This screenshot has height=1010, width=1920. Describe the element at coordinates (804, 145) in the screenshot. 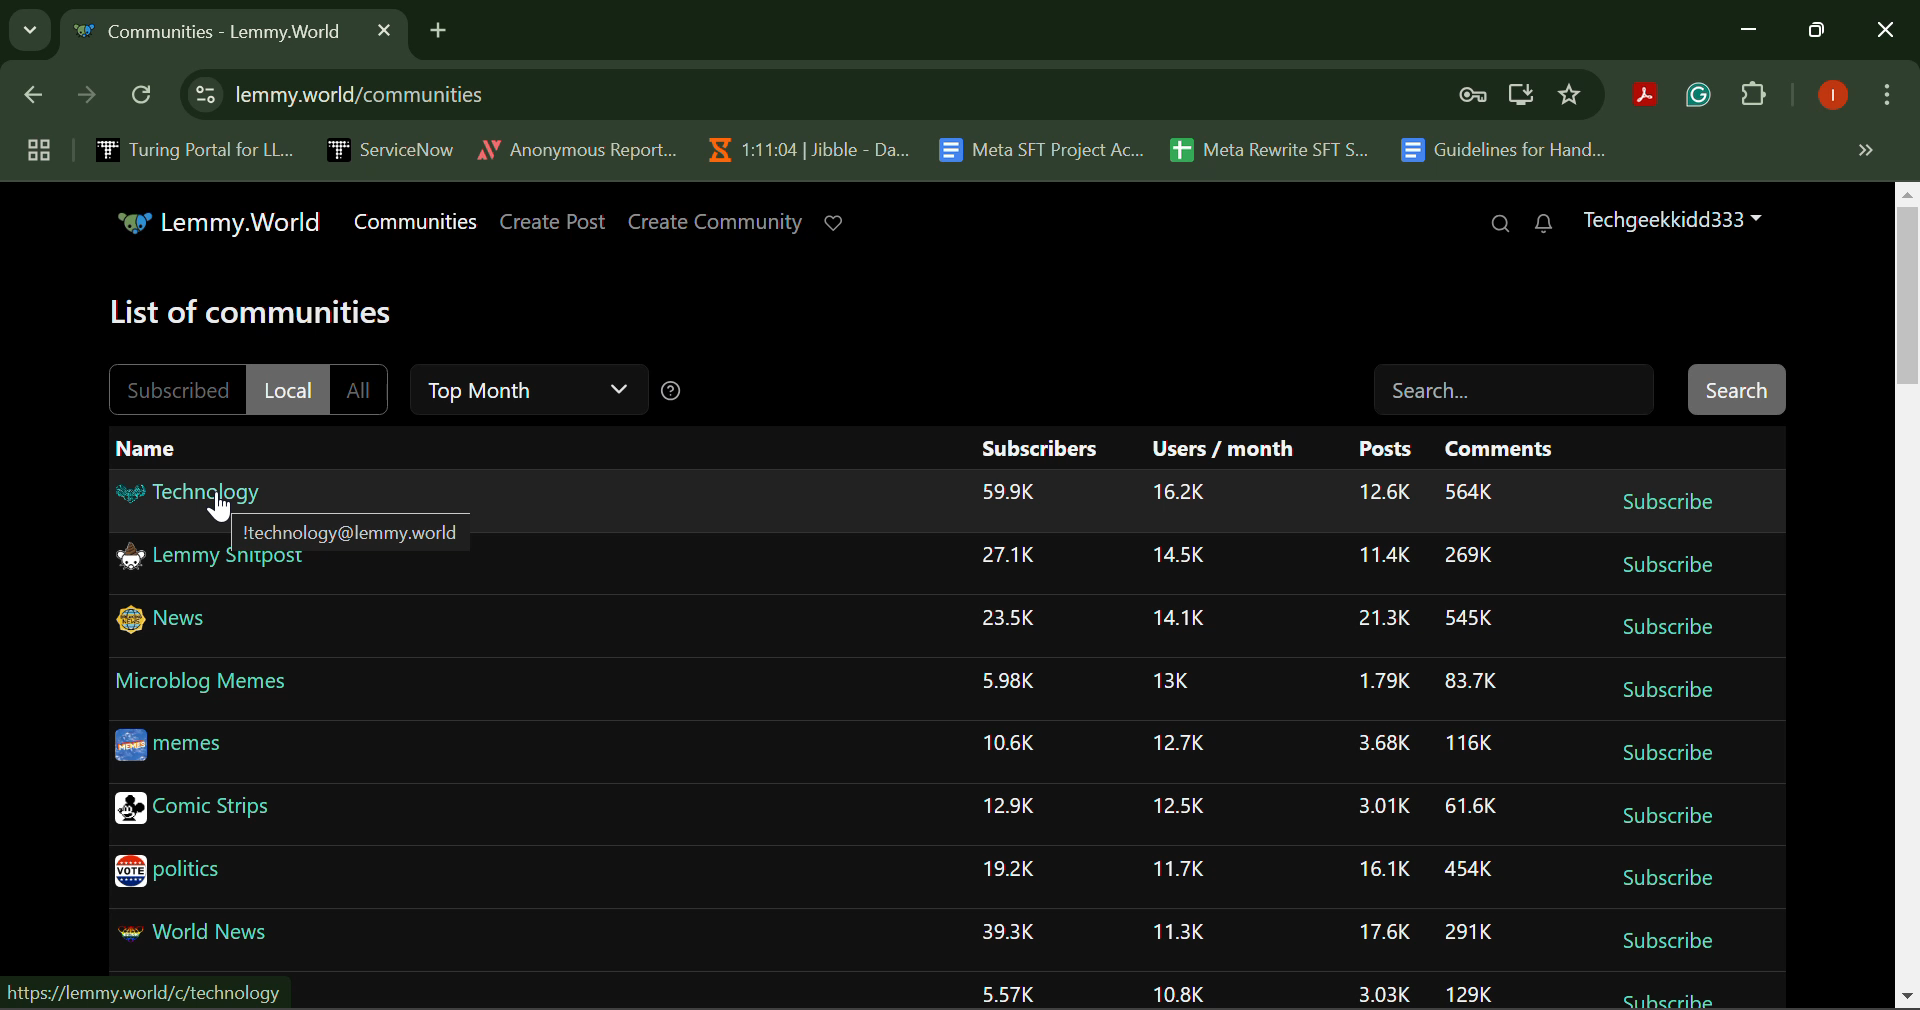

I see `Jibble` at that location.